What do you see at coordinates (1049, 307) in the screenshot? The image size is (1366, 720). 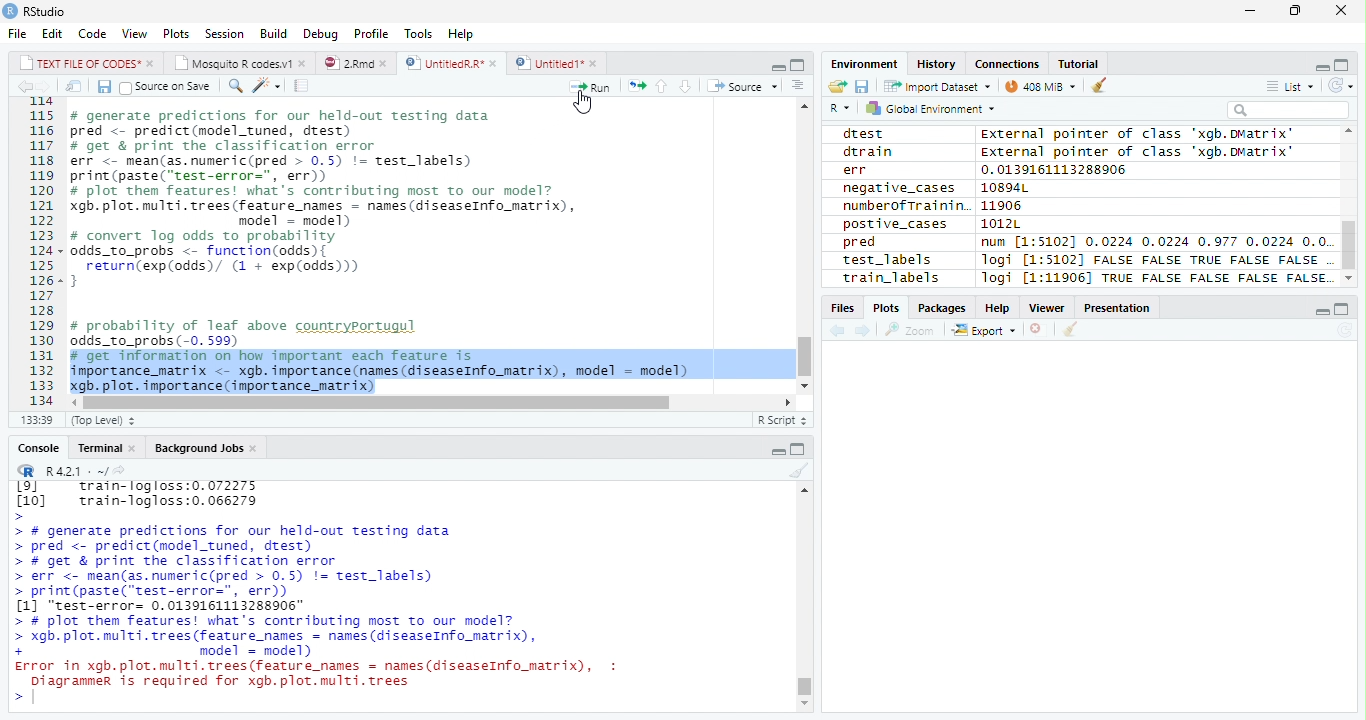 I see `Viewer` at bounding box center [1049, 307].